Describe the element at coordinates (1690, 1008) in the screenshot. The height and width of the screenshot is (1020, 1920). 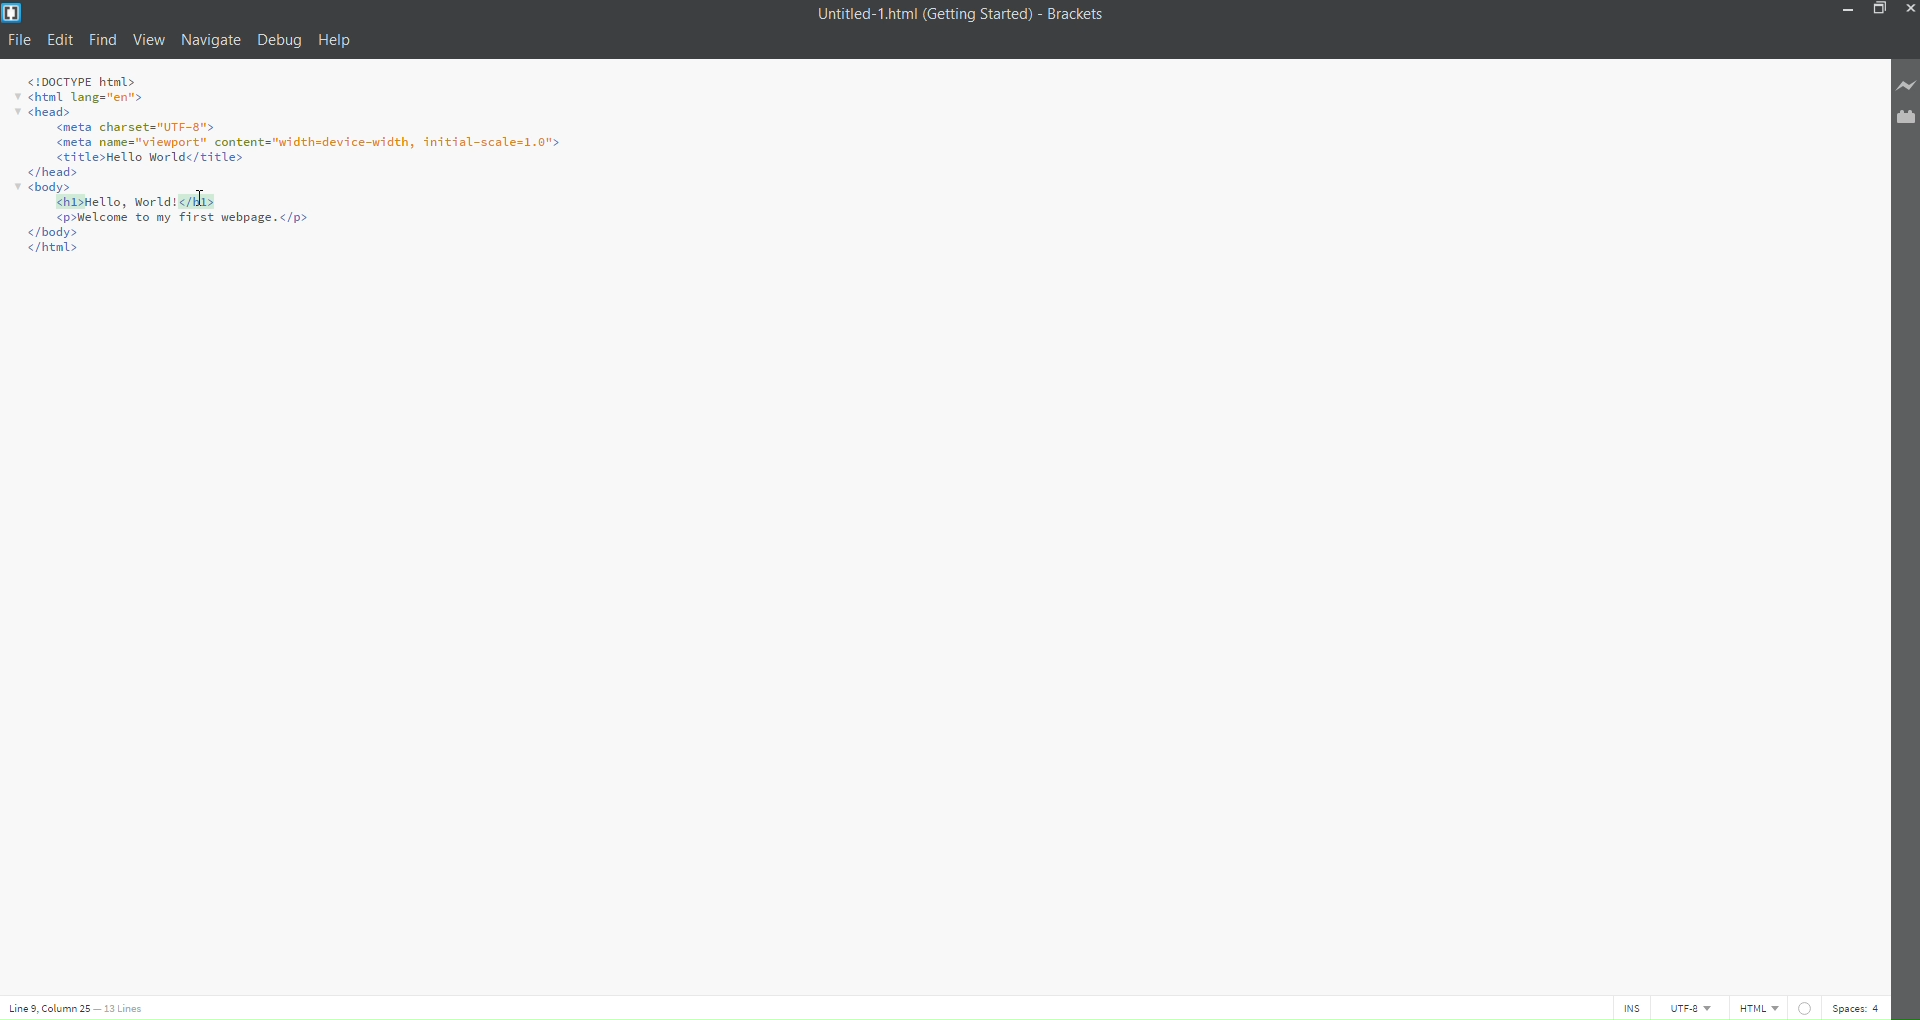
I see `utf-8` at that location.